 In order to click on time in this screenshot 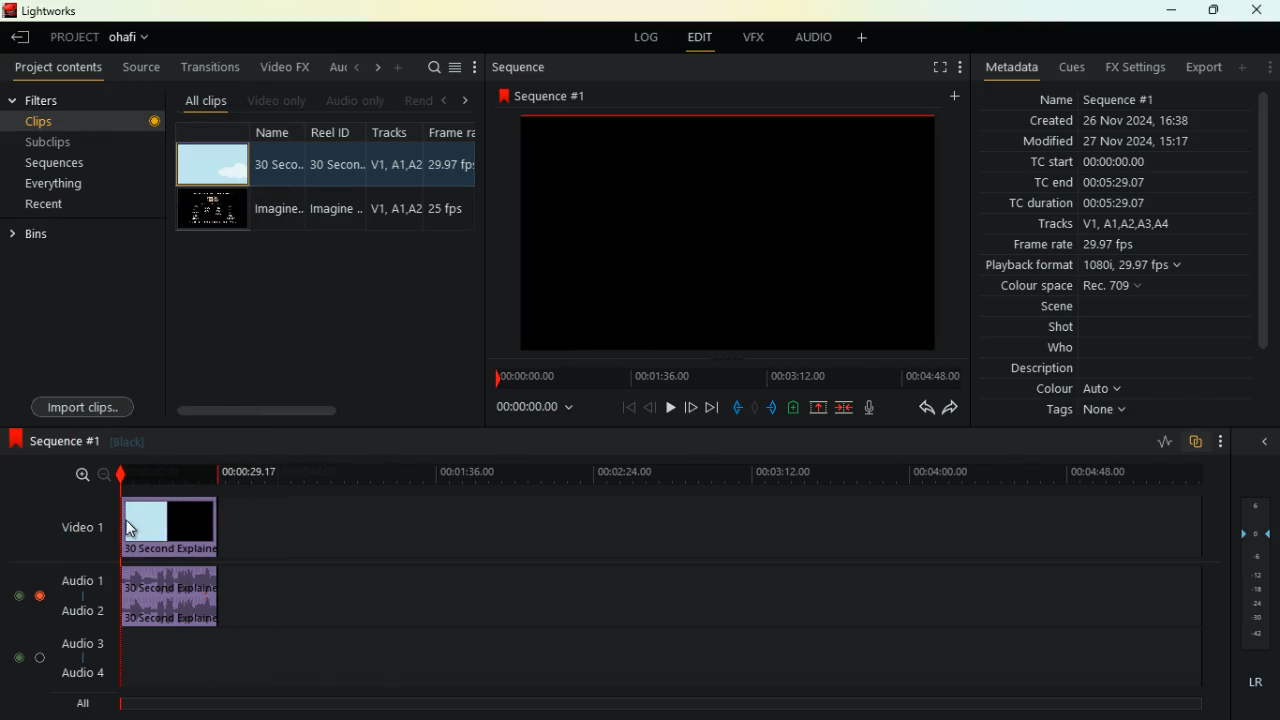, I will do `click(722, 376)`.